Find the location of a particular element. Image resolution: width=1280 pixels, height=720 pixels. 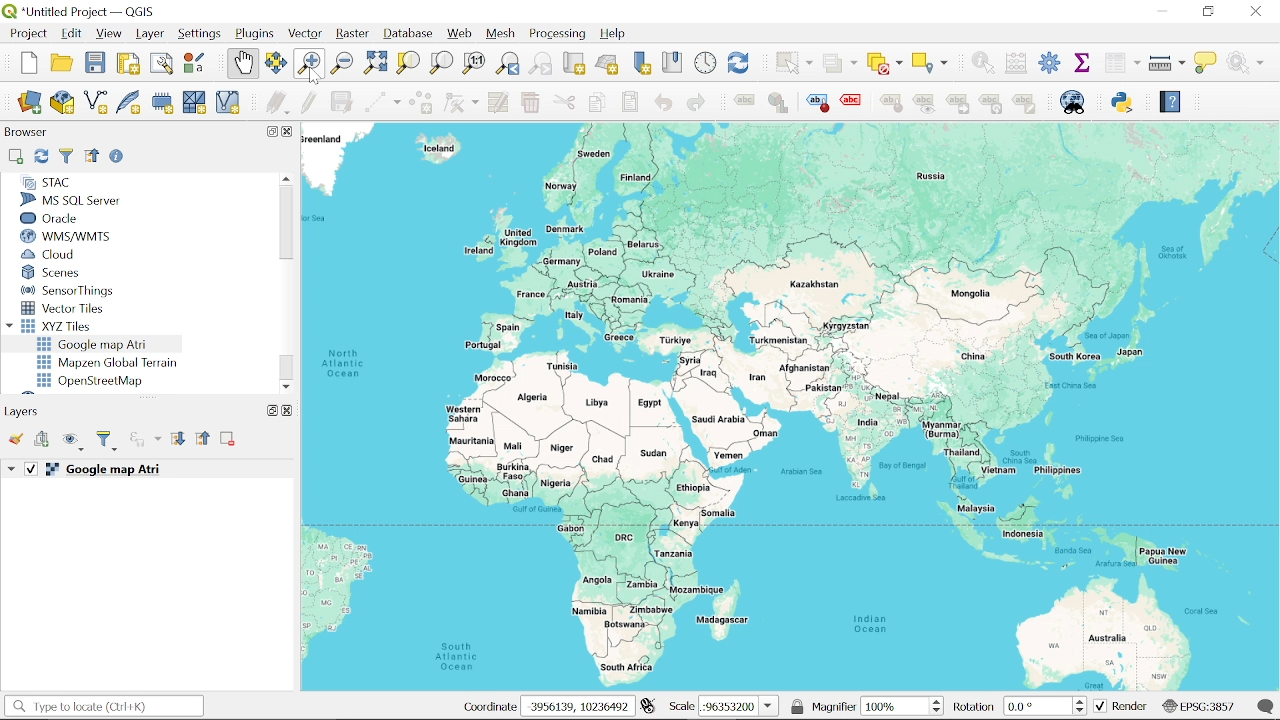

Increase is located at coordinates (940, 699).